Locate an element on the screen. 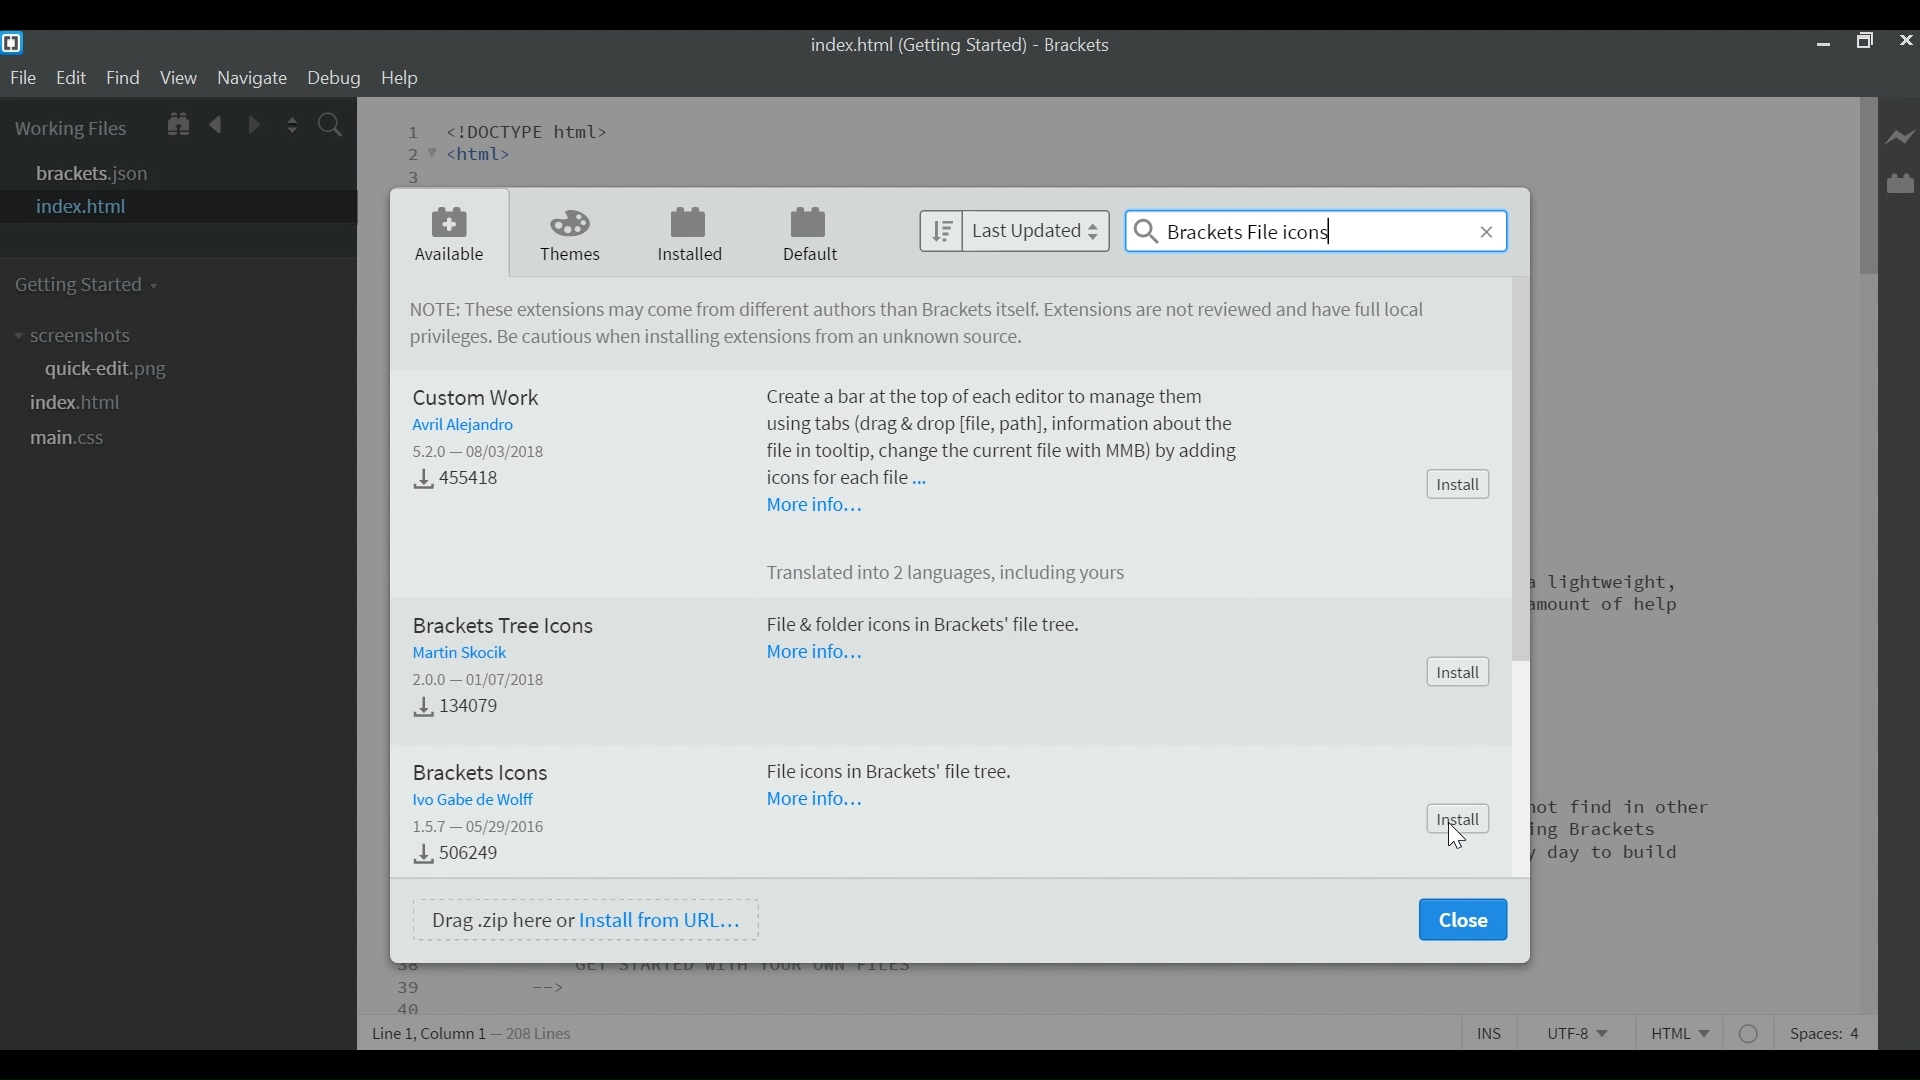 Image resolution: width=1920 pixels, height=1080 pixels. File & Folder icons in Brackets file tree is located at coordinates (922, 626).